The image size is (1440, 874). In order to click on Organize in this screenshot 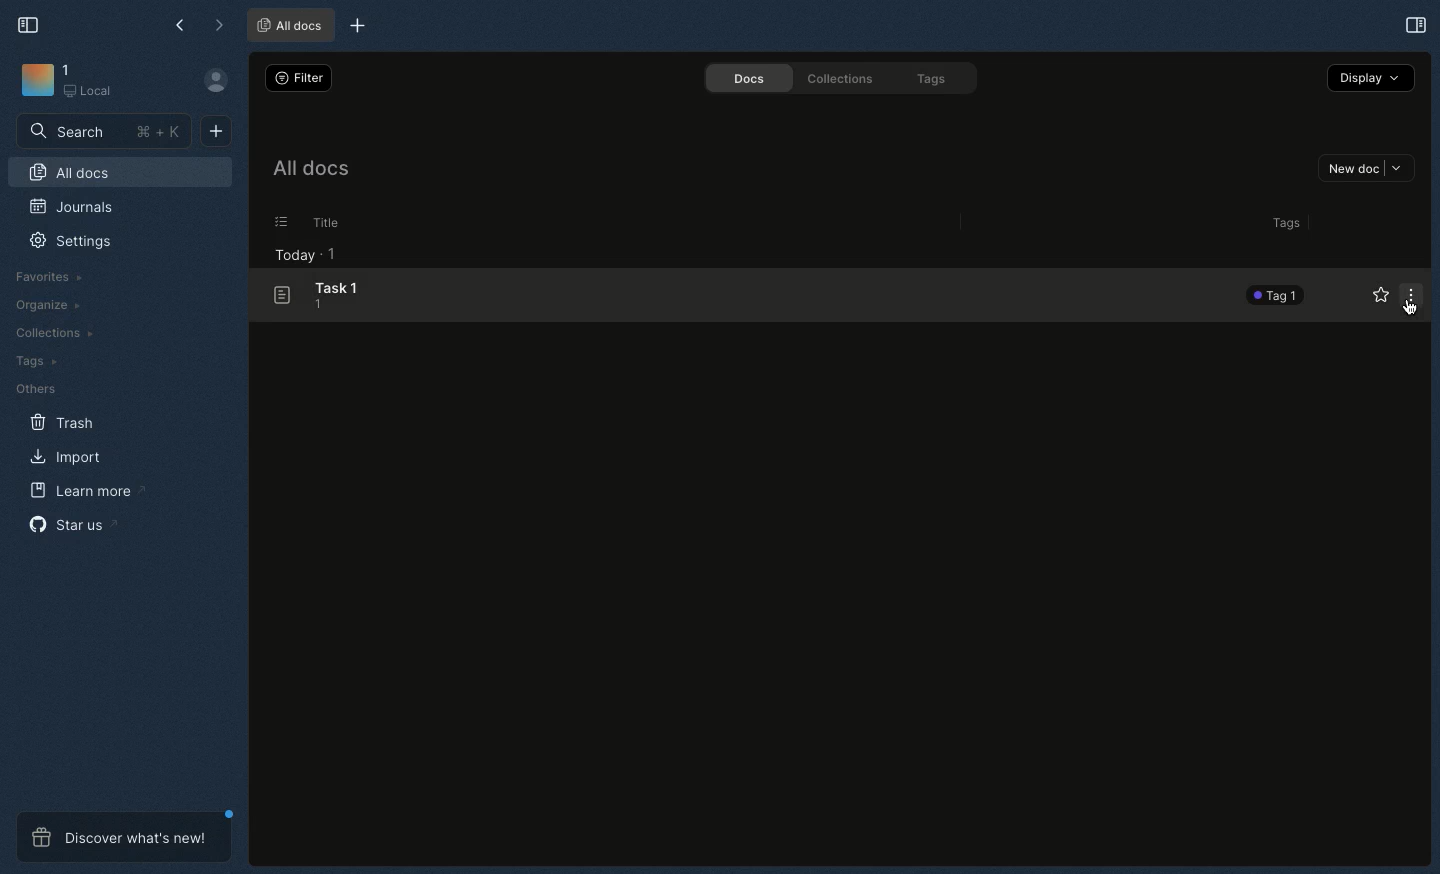, I will do `click(45, 305)`.